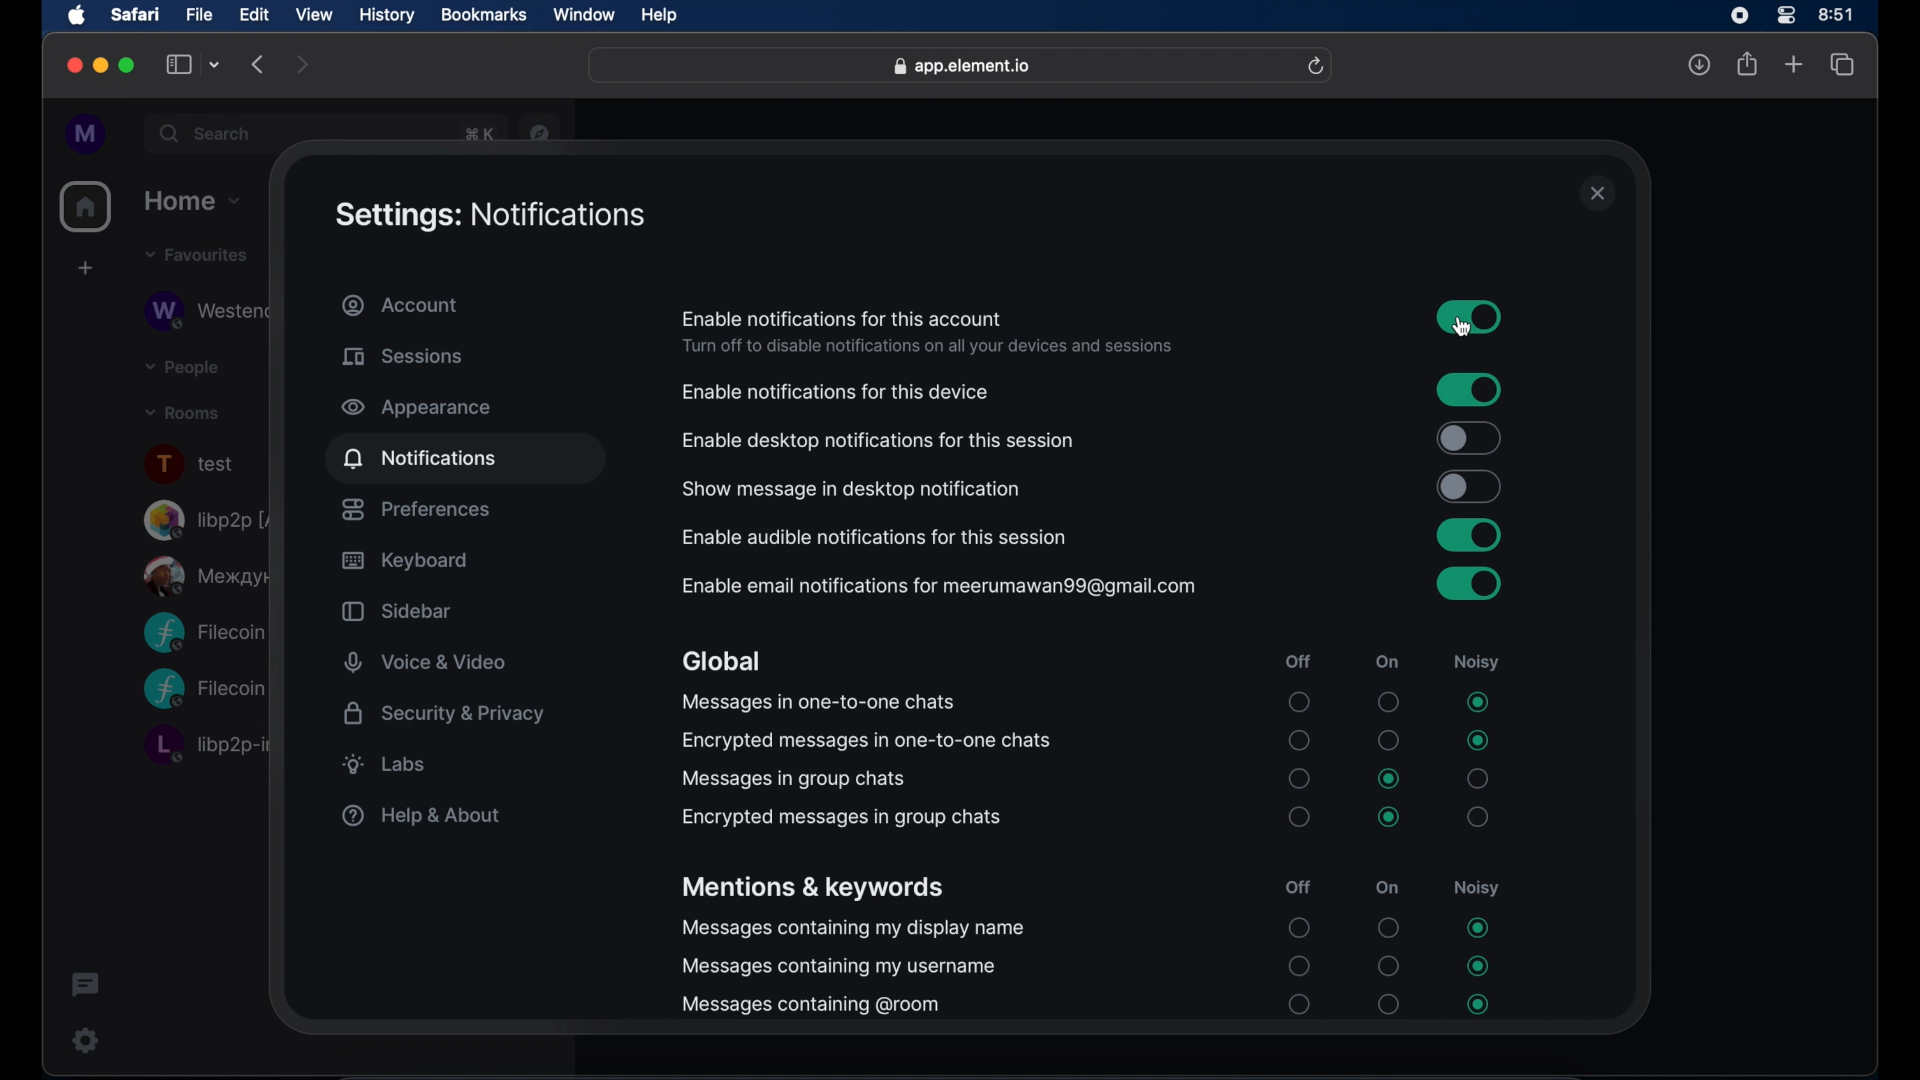 Image resolution: width=1920 pixels, height=1080 pixels. What do you see at coordinates (1389, 1005) in the screenshot?
I see `radio button` at bounding box center [1389, 1005].